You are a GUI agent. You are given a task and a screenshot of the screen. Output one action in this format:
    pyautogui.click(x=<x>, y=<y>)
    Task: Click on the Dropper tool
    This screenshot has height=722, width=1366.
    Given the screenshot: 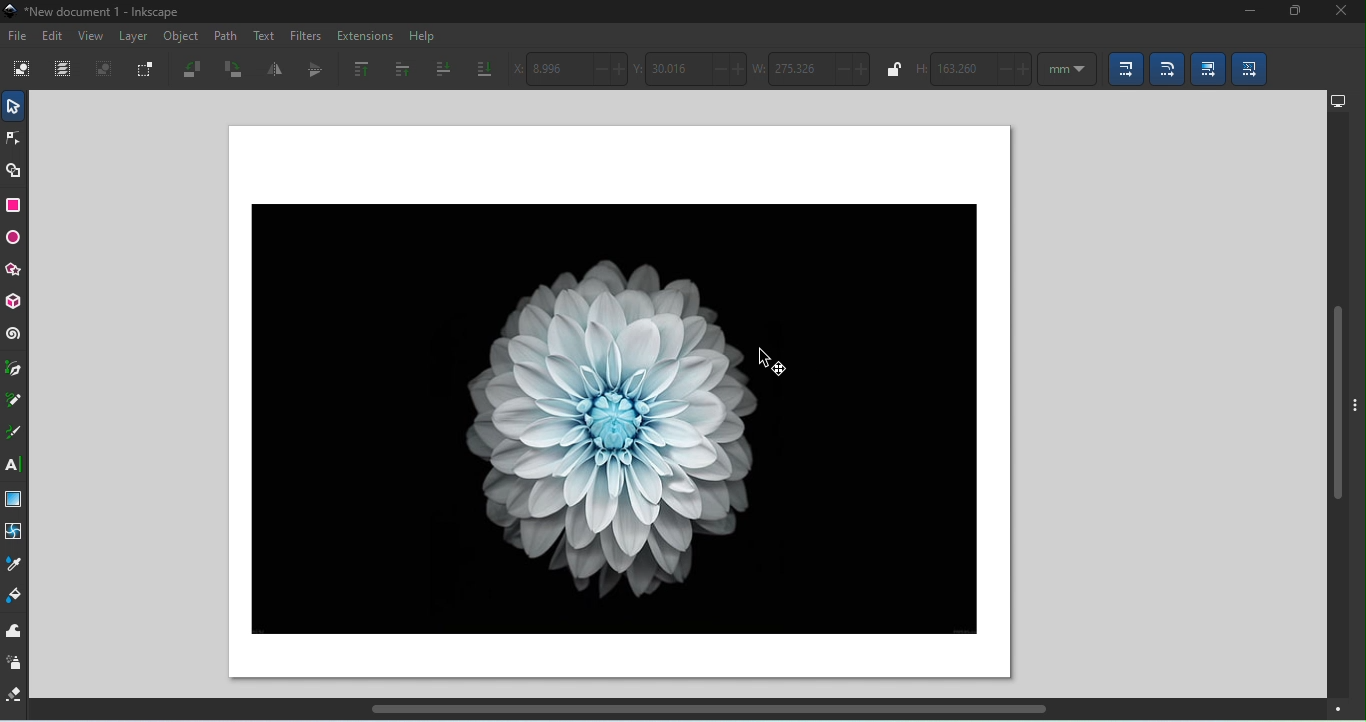 What is the action you would take?
    pyautogui.click(x=15, y=564)
    